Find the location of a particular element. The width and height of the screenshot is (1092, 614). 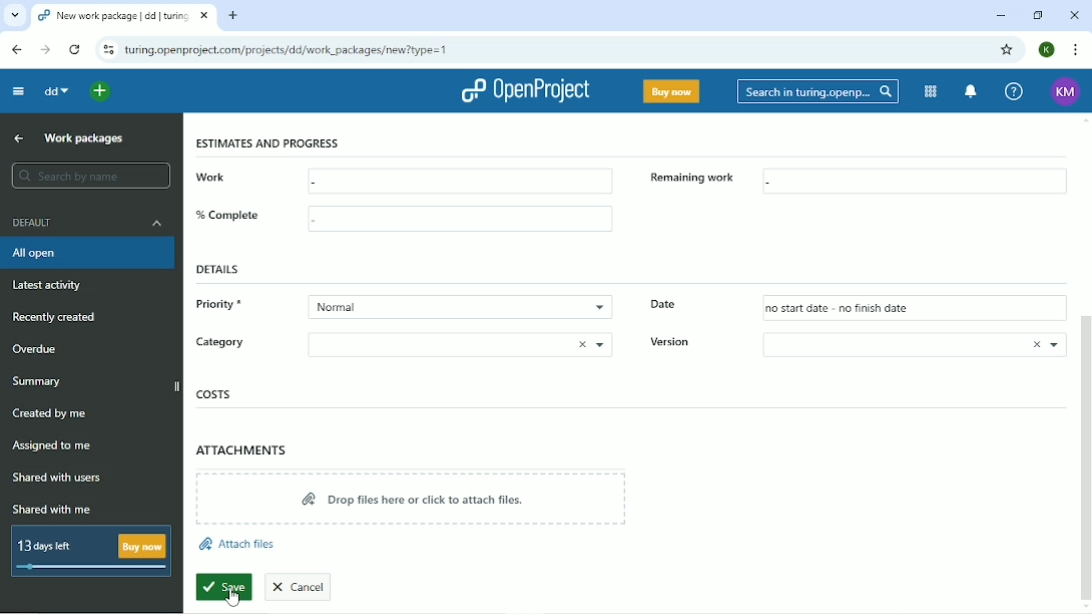

Modules is located at coordinates (929, 91).